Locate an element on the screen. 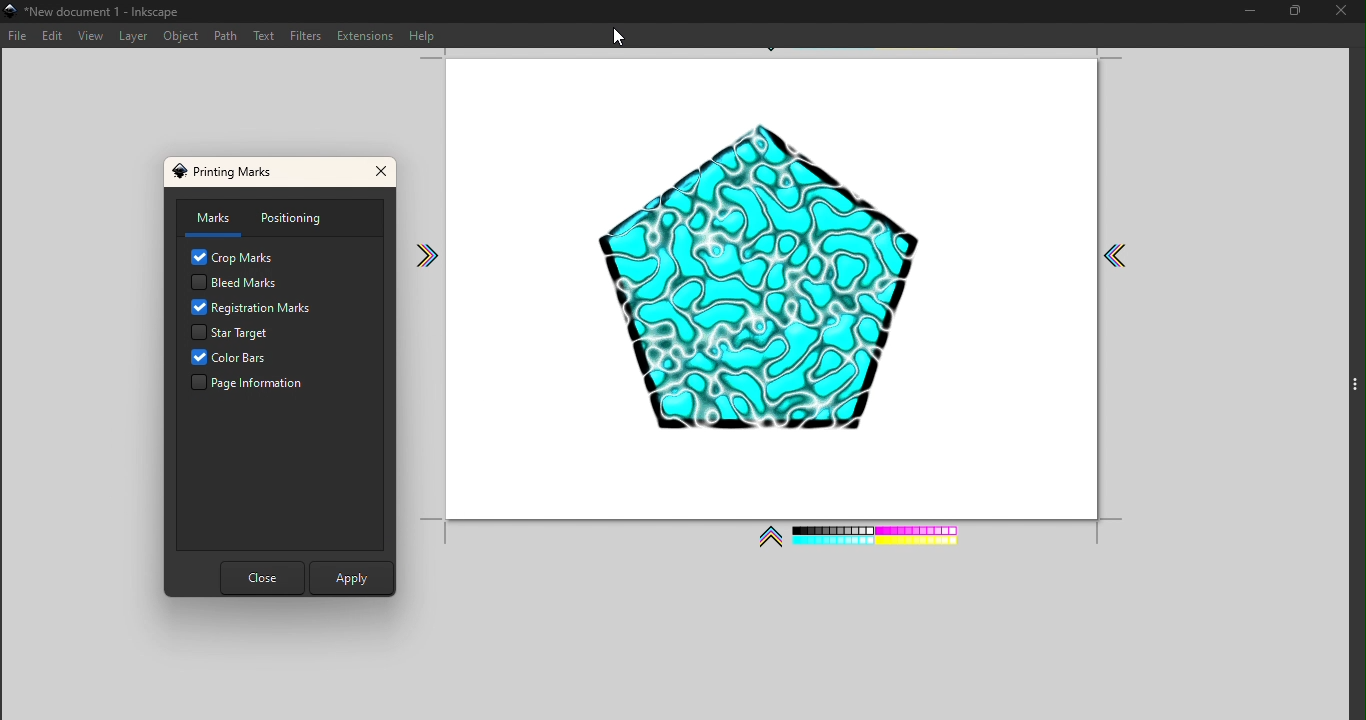  Text is located at coordinates (267, 38).